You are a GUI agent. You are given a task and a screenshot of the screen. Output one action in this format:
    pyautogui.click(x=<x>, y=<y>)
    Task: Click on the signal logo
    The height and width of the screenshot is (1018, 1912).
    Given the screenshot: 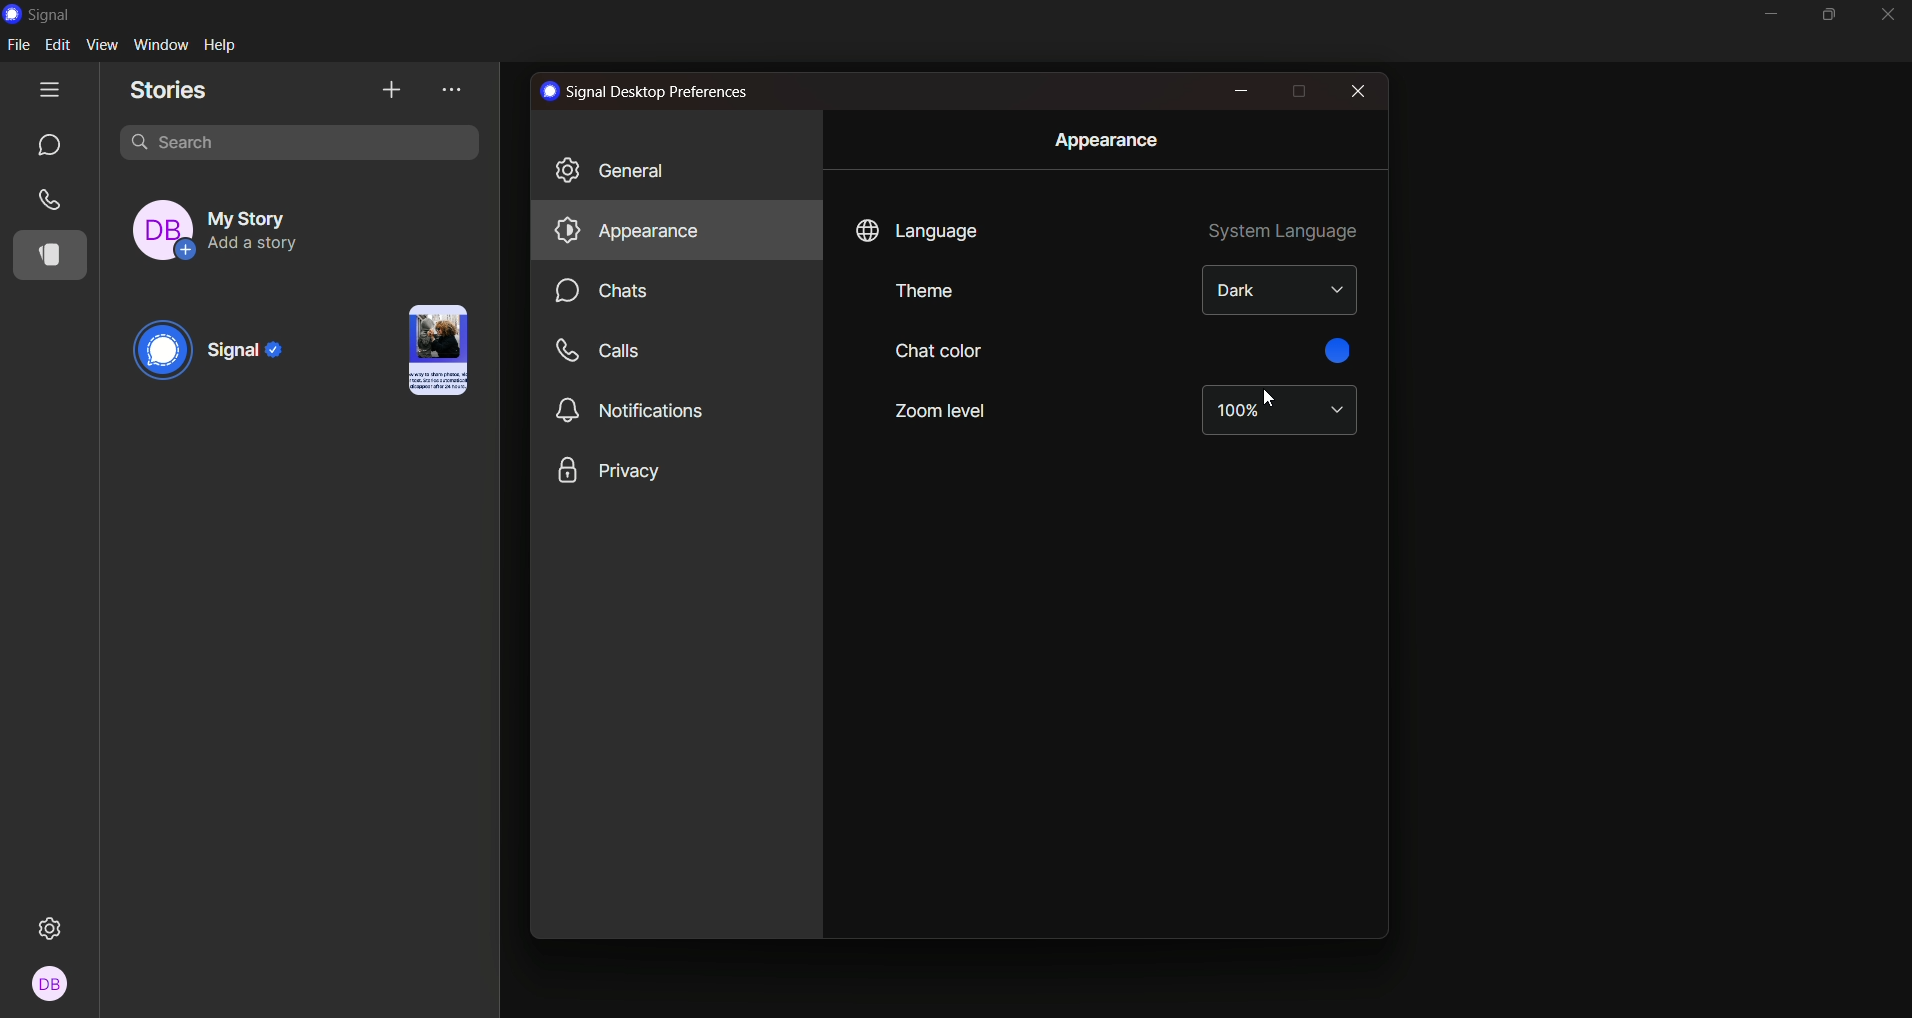 What is the action you would take?
    pyautogui.click(x=215, y=353)
    